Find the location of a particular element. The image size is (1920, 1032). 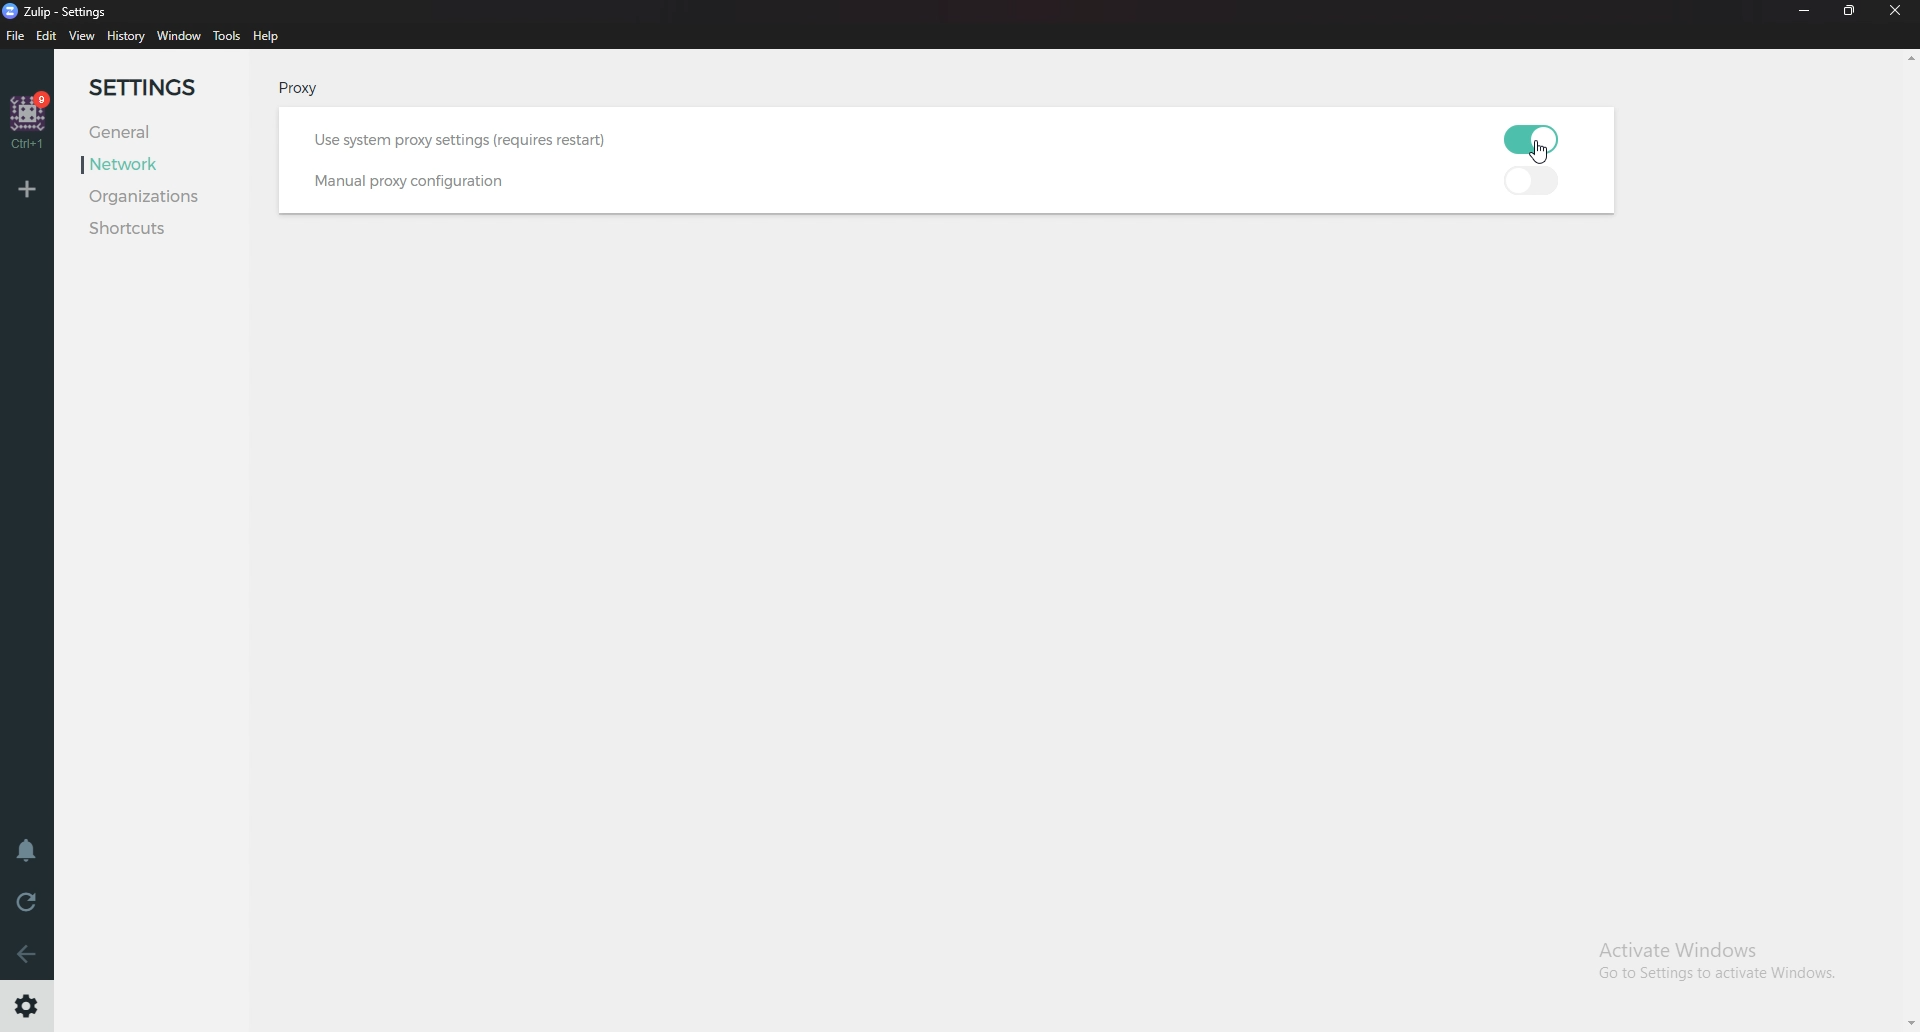

Proxy is located at coordinates (316, 89).